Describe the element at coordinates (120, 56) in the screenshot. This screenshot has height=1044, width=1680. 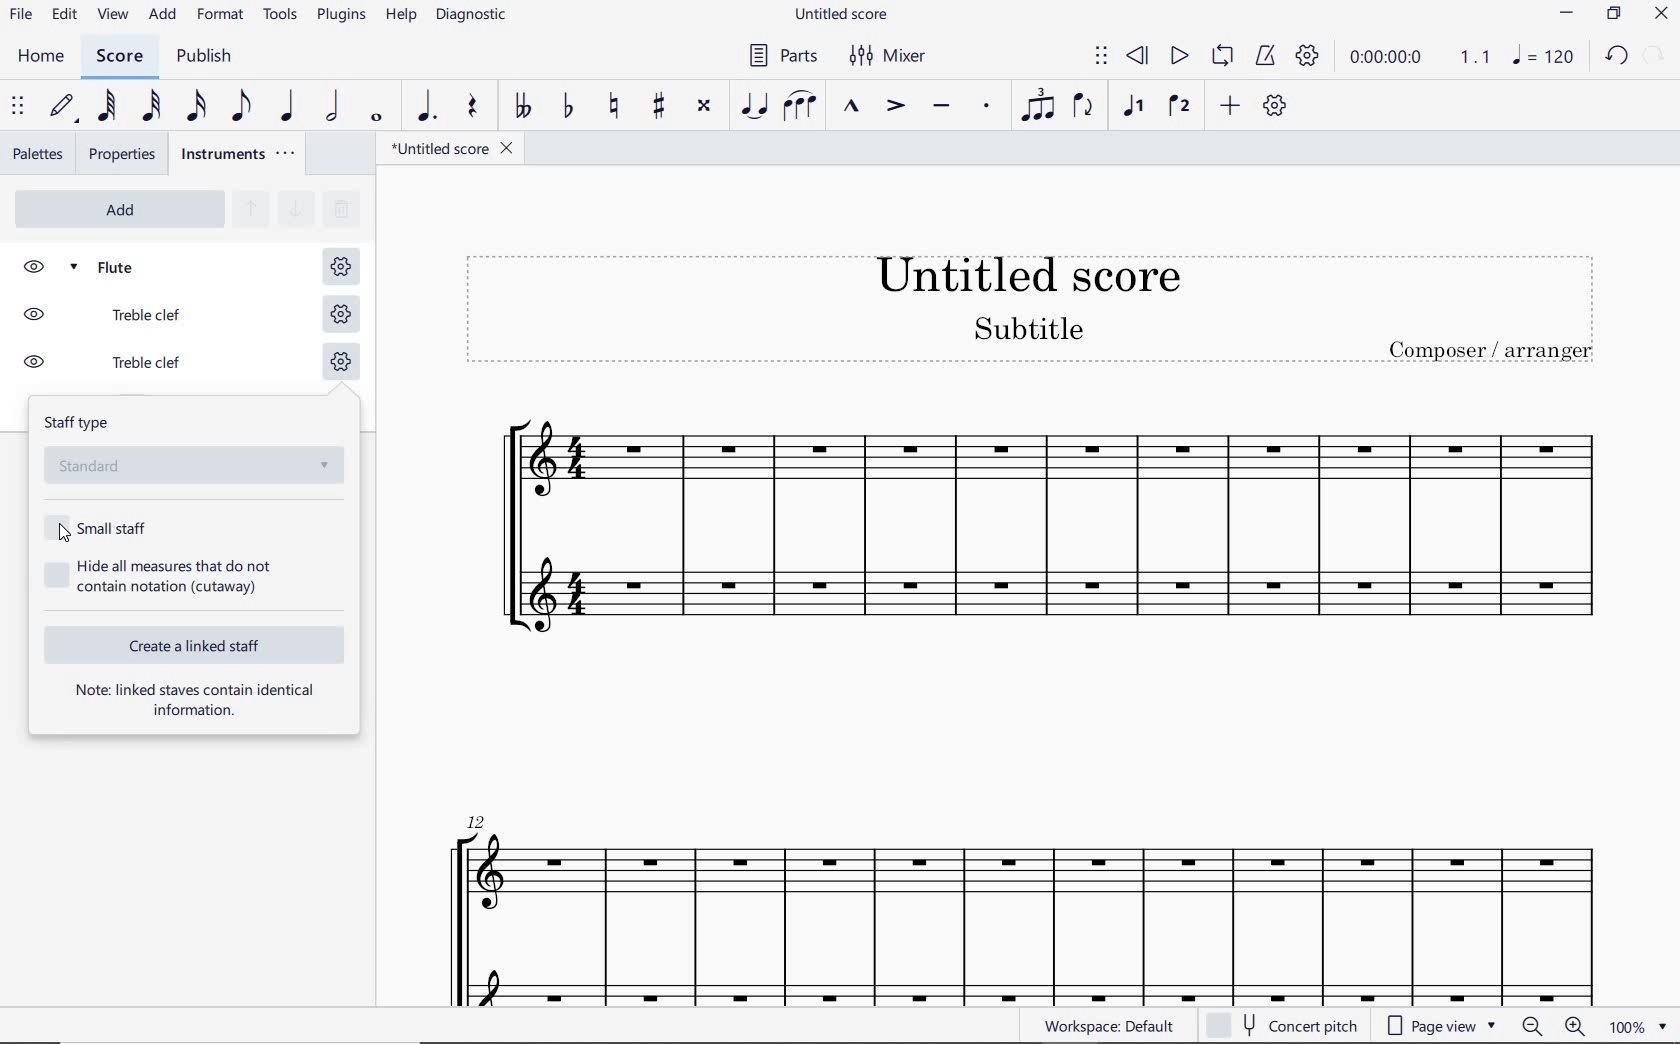
I see `score` at that location.